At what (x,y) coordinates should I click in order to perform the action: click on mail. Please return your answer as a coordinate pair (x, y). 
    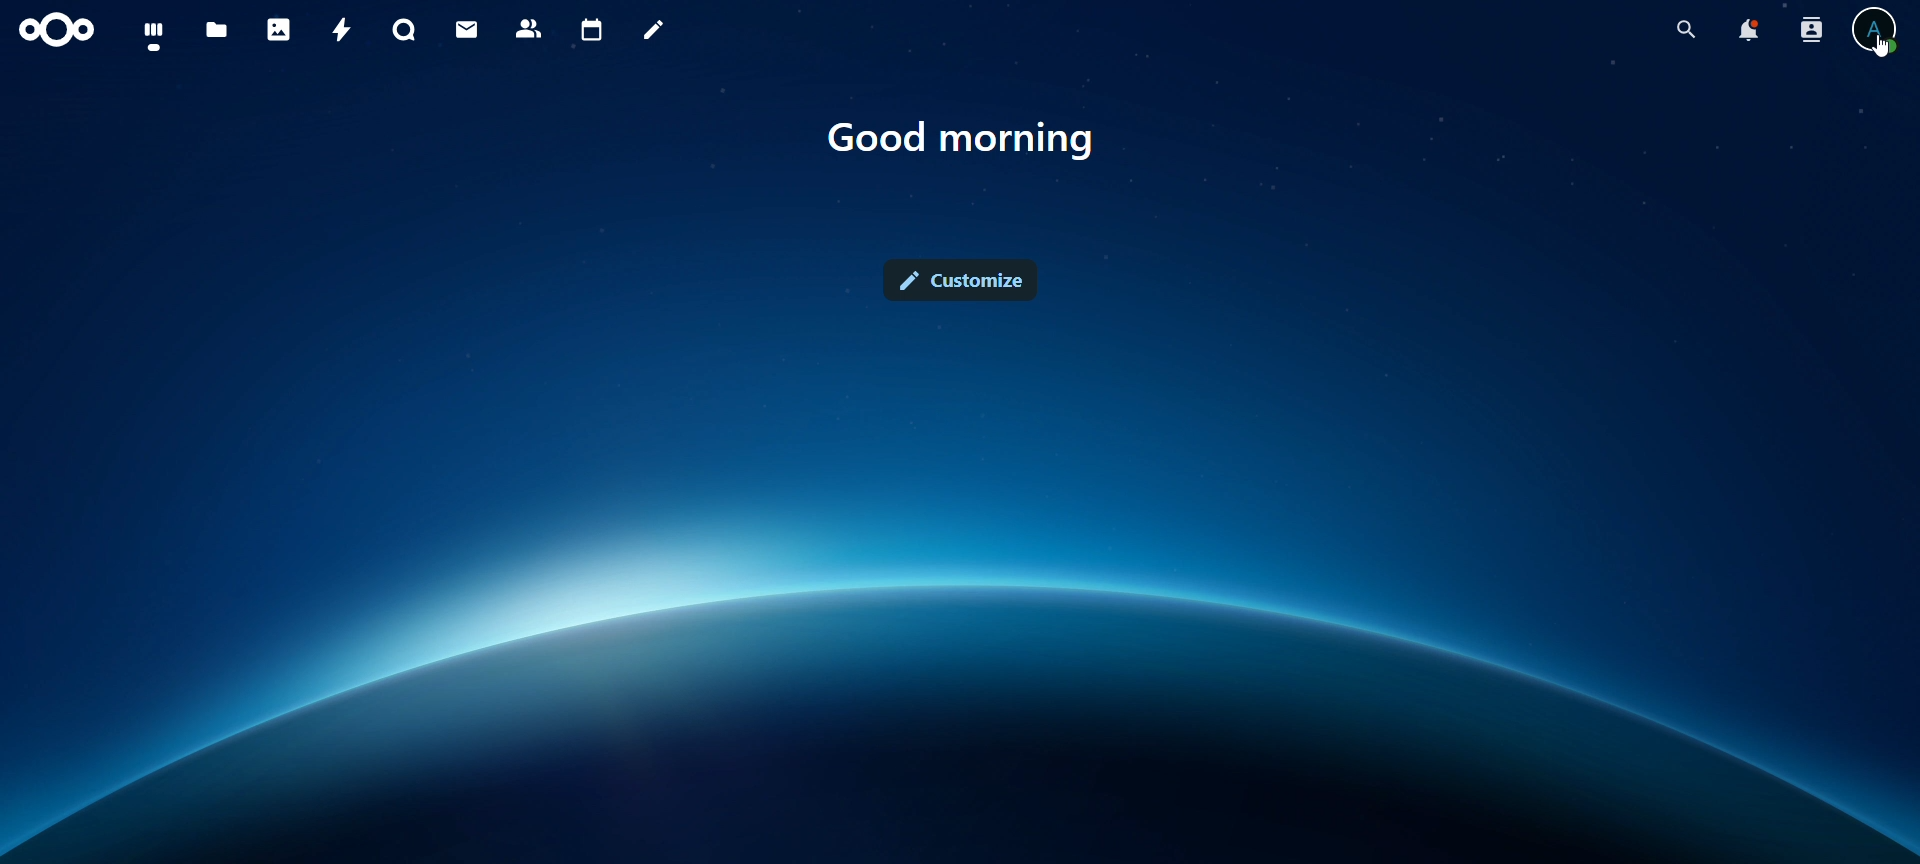
    Looking at the image, I should click on (469, 29).